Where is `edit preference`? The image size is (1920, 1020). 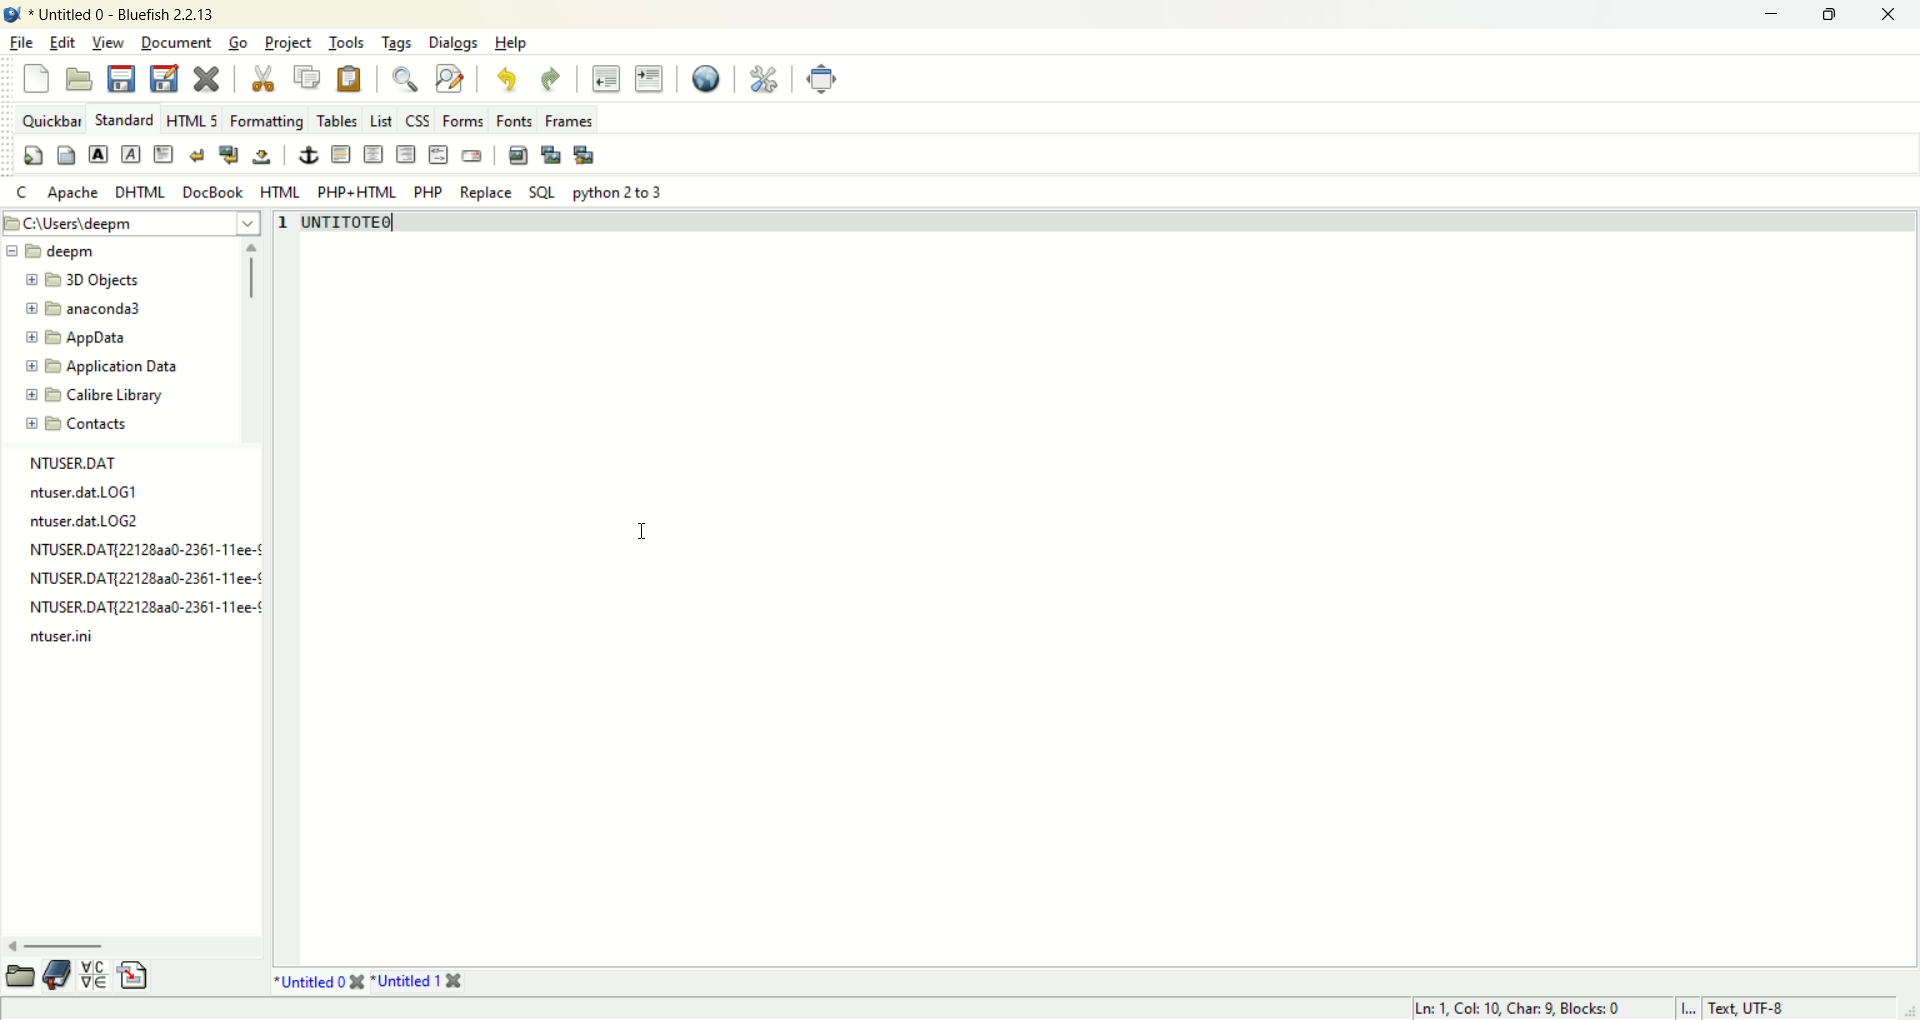
edit preference is located at coordinates (762, 77).